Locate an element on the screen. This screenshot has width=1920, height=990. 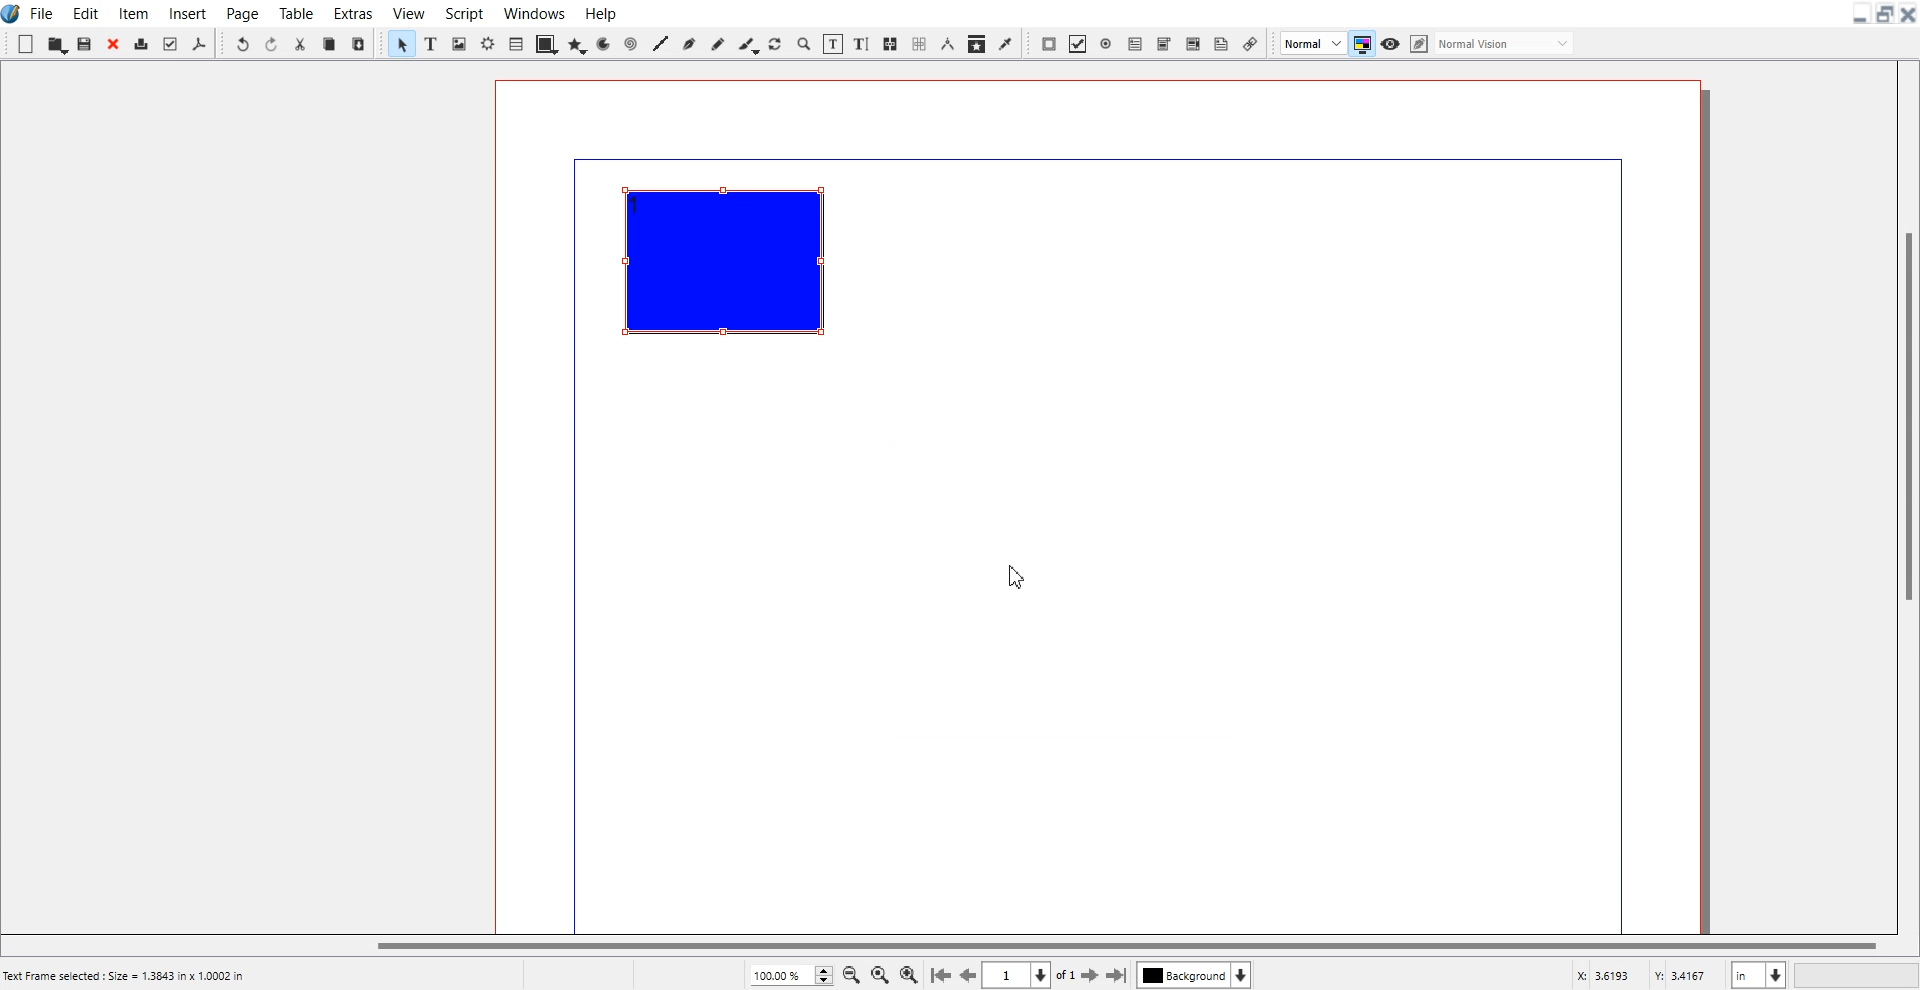
Preview mode is located at coordinates (1391, 44).